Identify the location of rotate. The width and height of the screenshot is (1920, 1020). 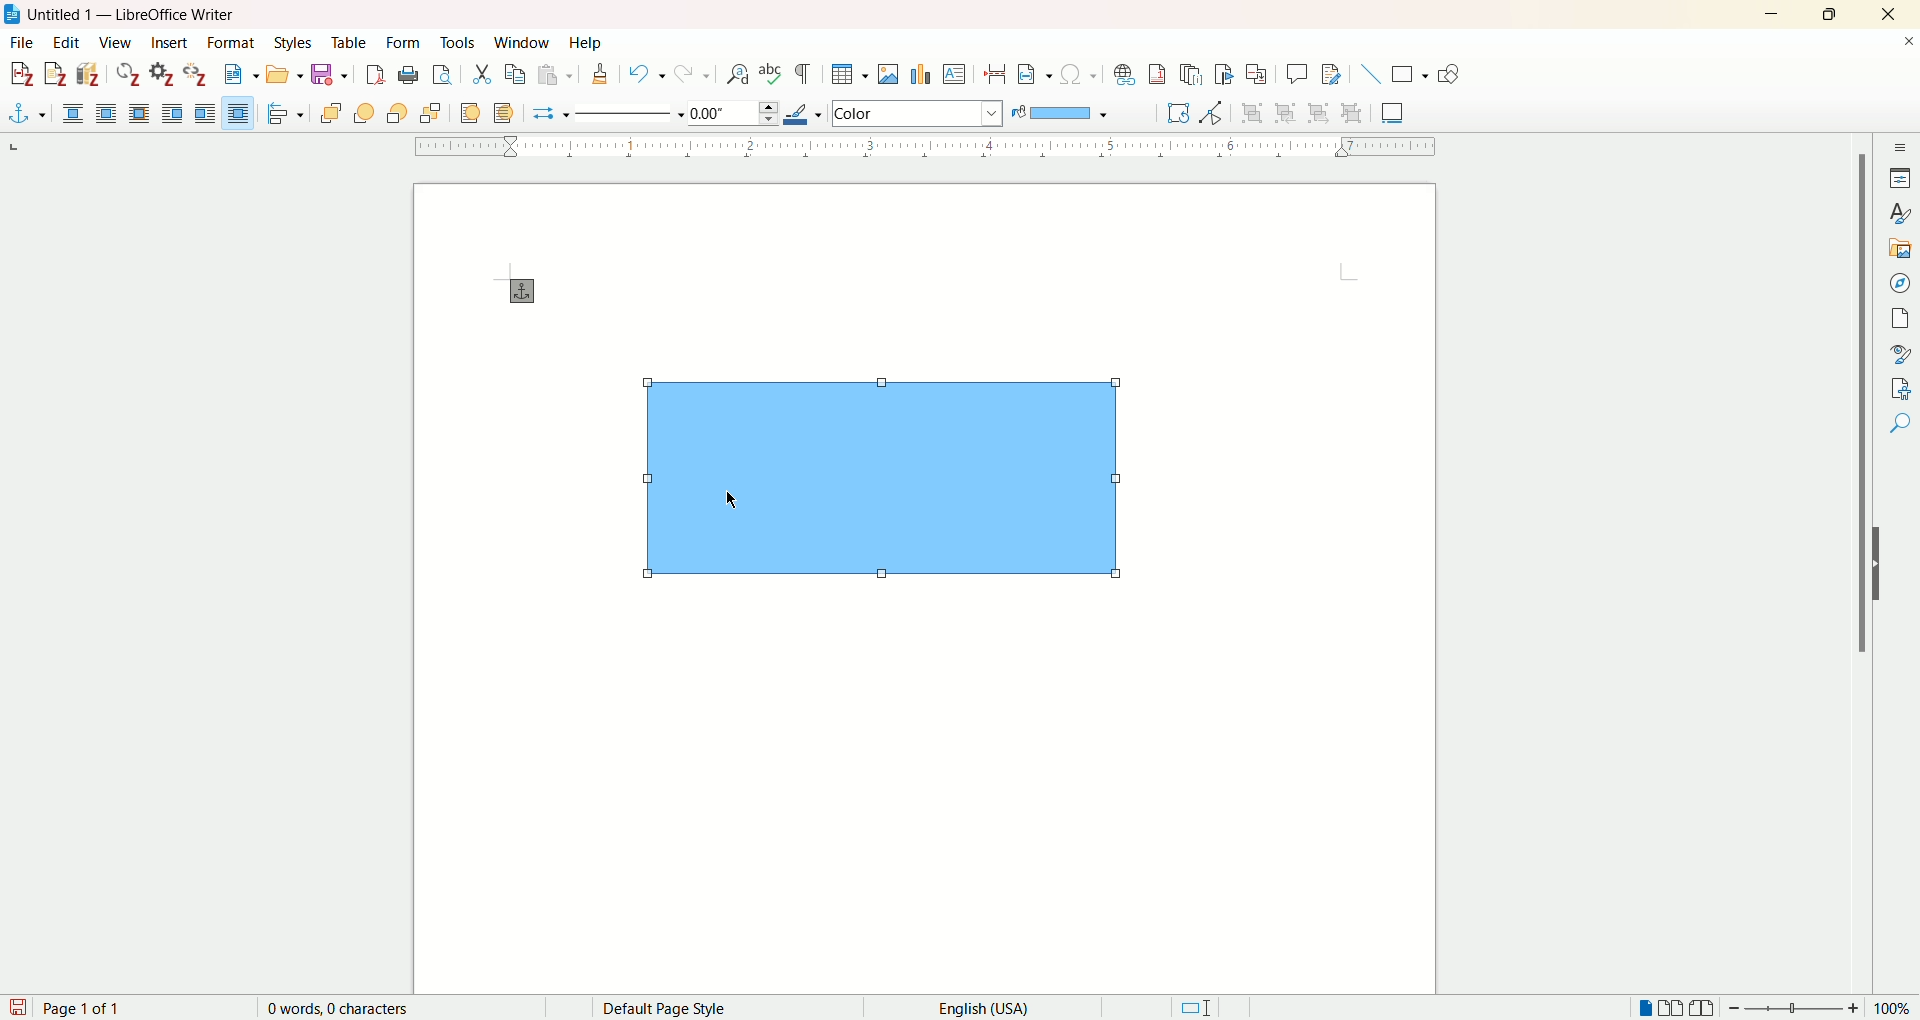
(1179, 112).